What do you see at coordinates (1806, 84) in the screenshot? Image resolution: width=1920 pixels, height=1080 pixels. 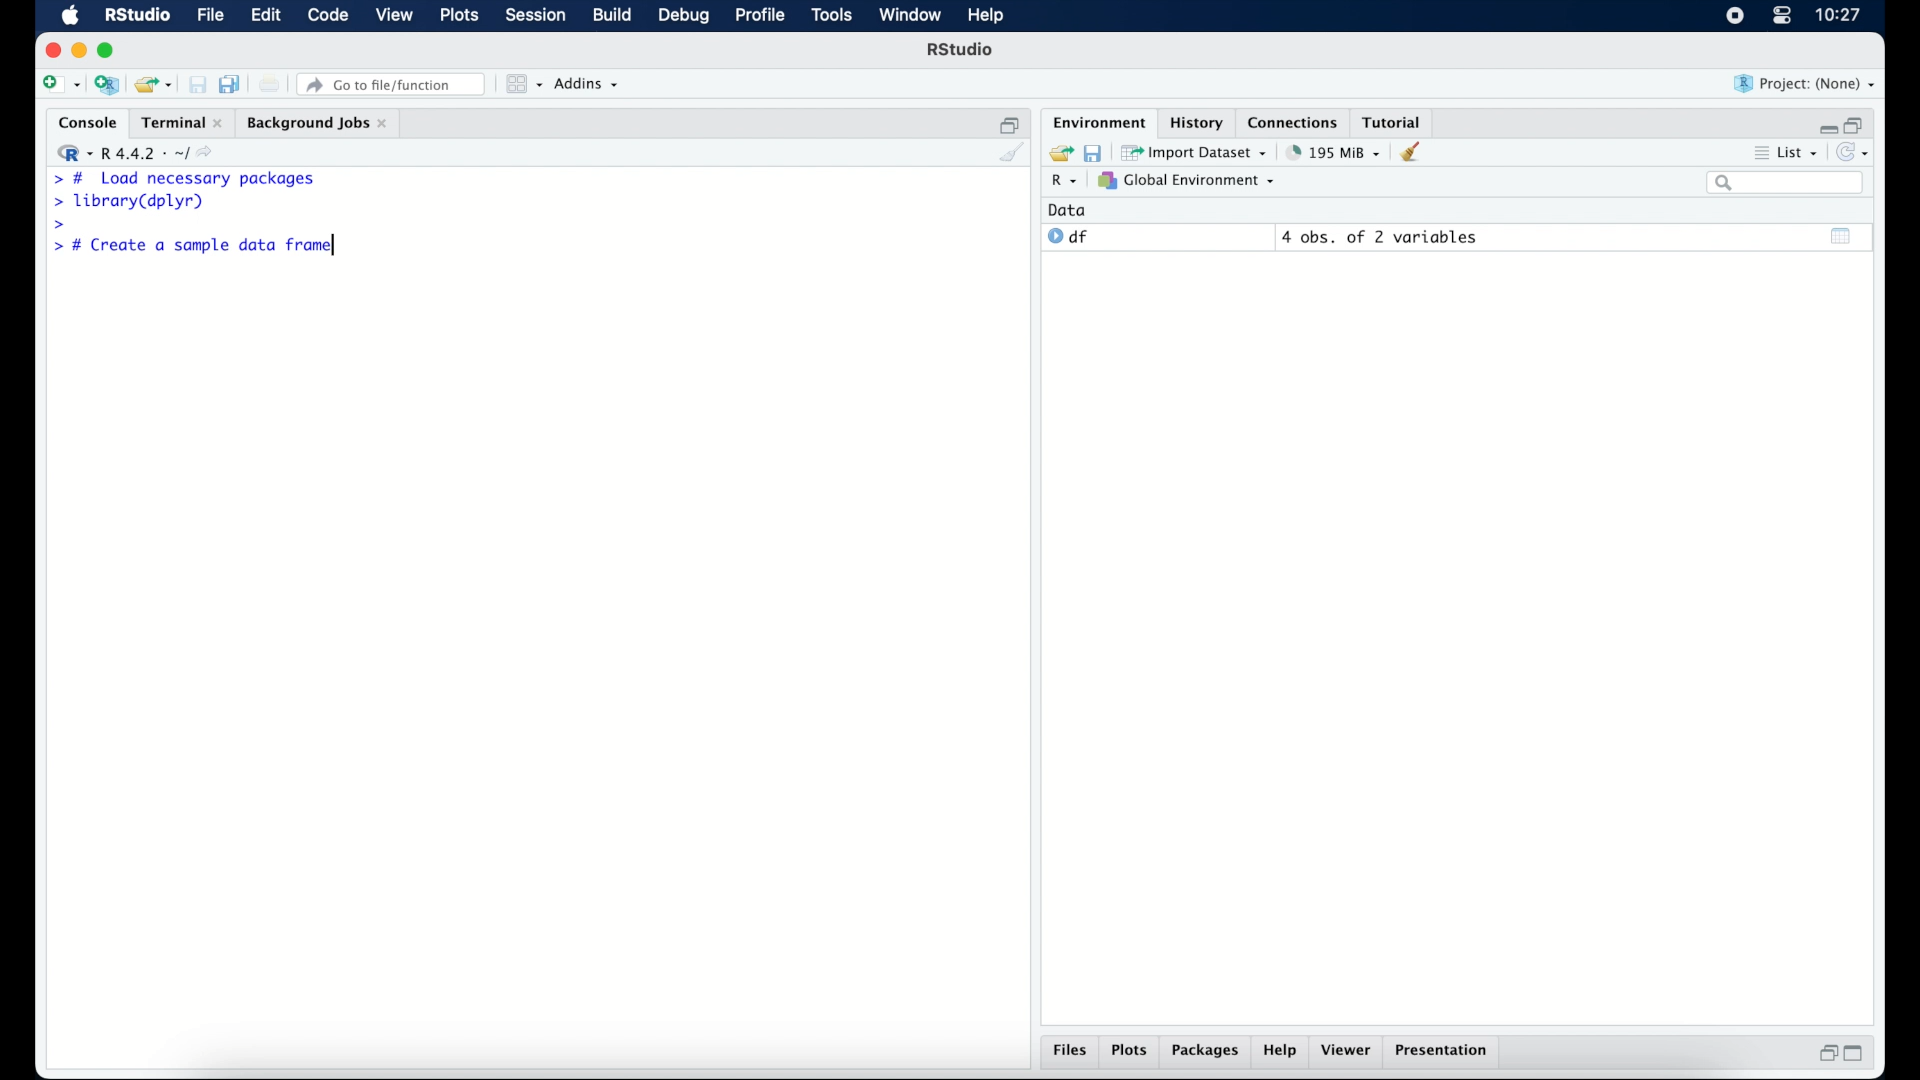 I see `project (none)` at bounding box center [1806, 84].